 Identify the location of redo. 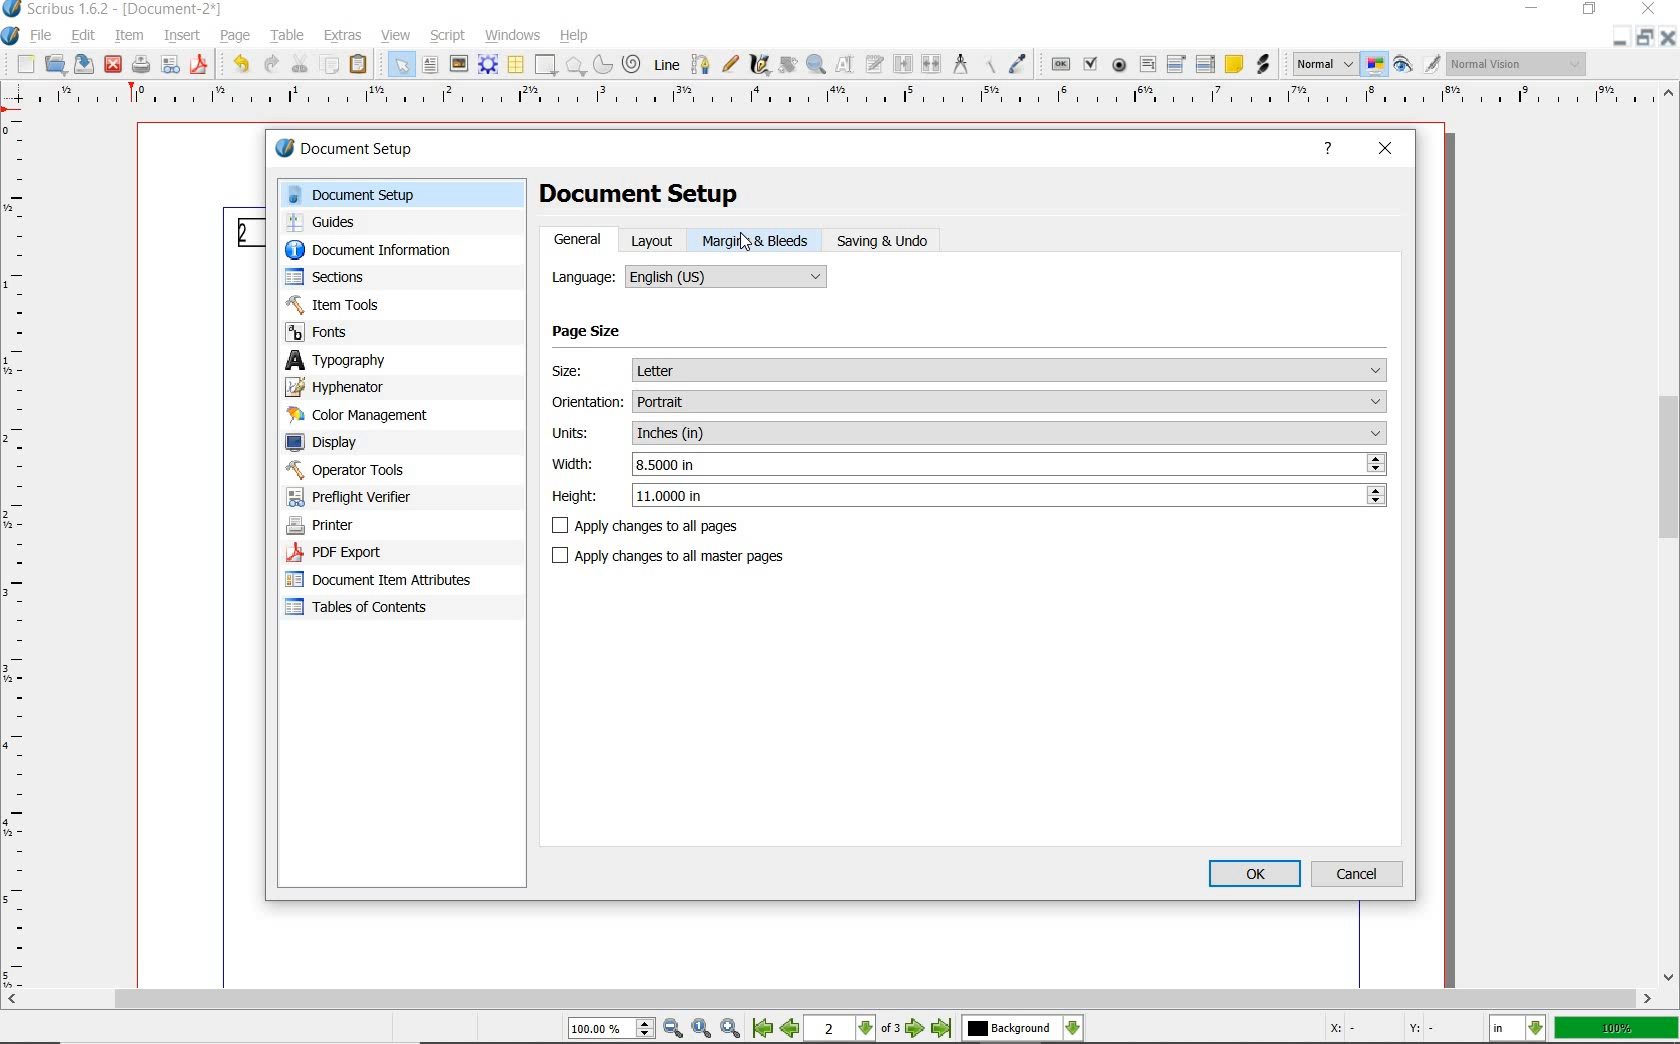
(269, 64).